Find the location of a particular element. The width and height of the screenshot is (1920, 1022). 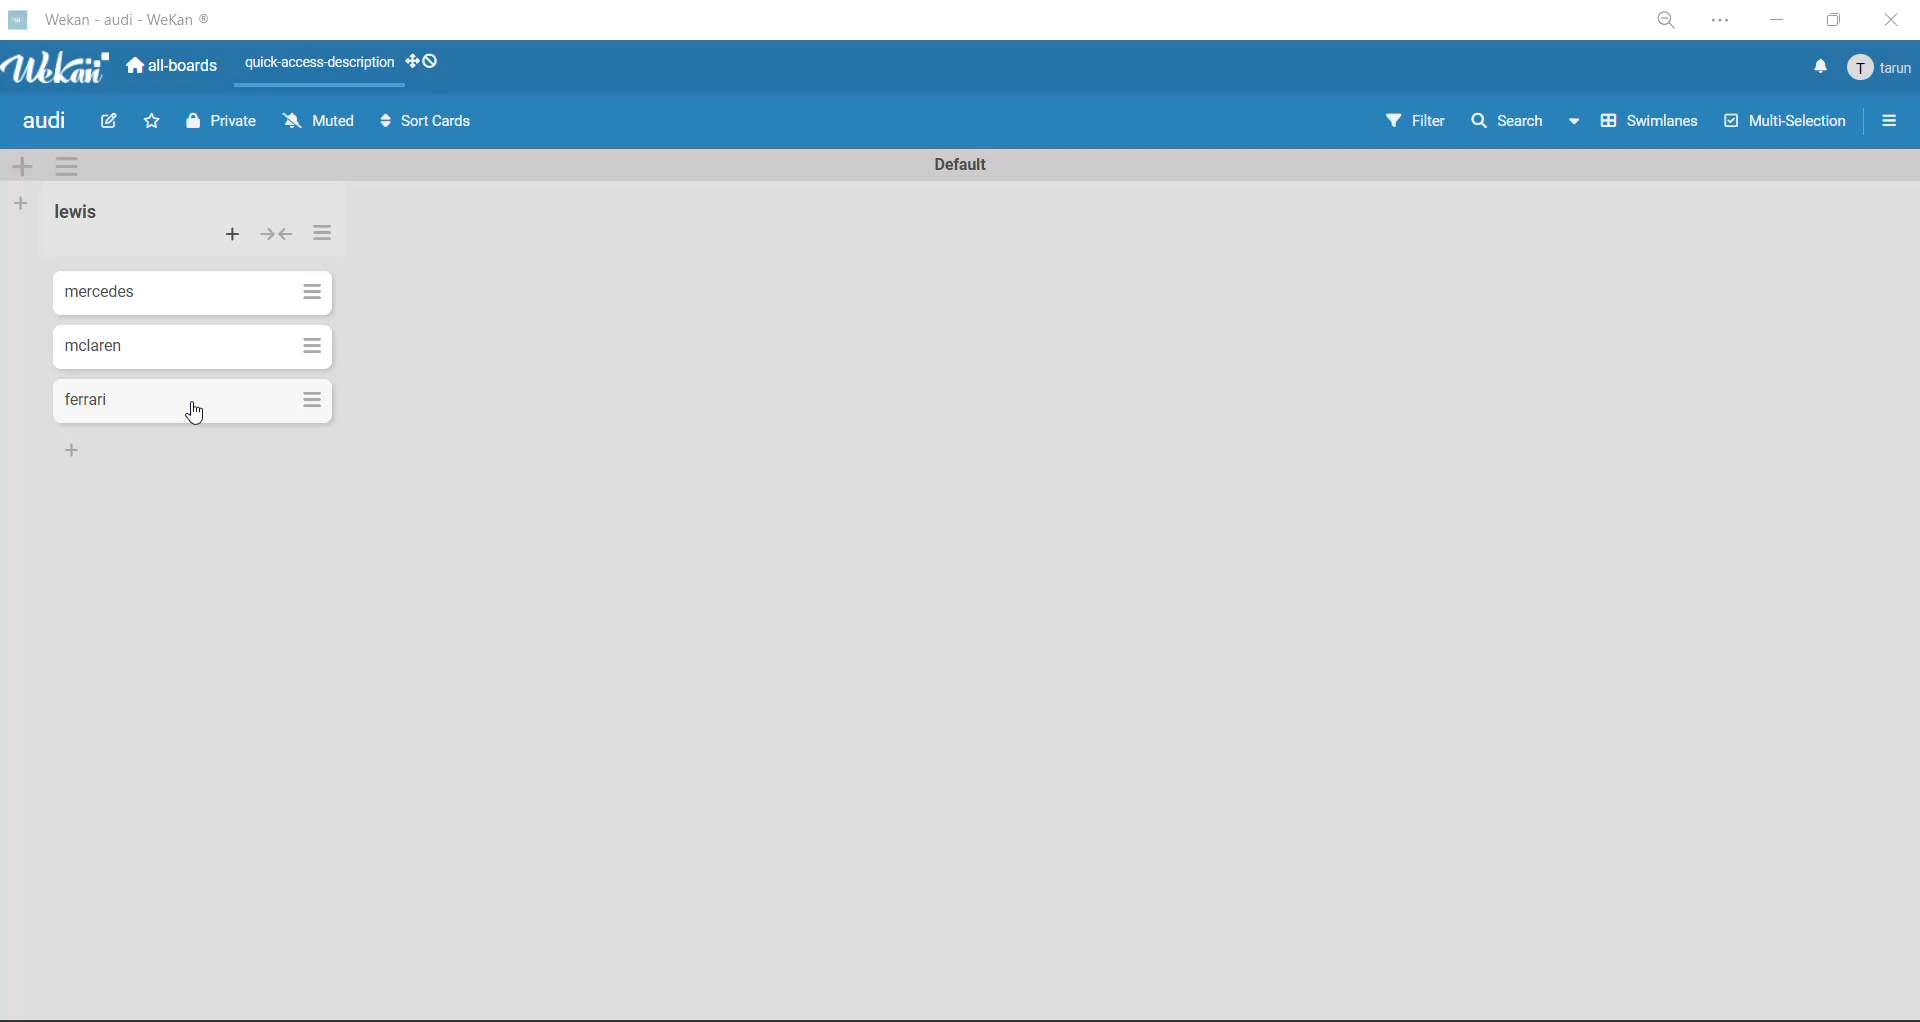

swimlane title is located at coordinates (970, 166).